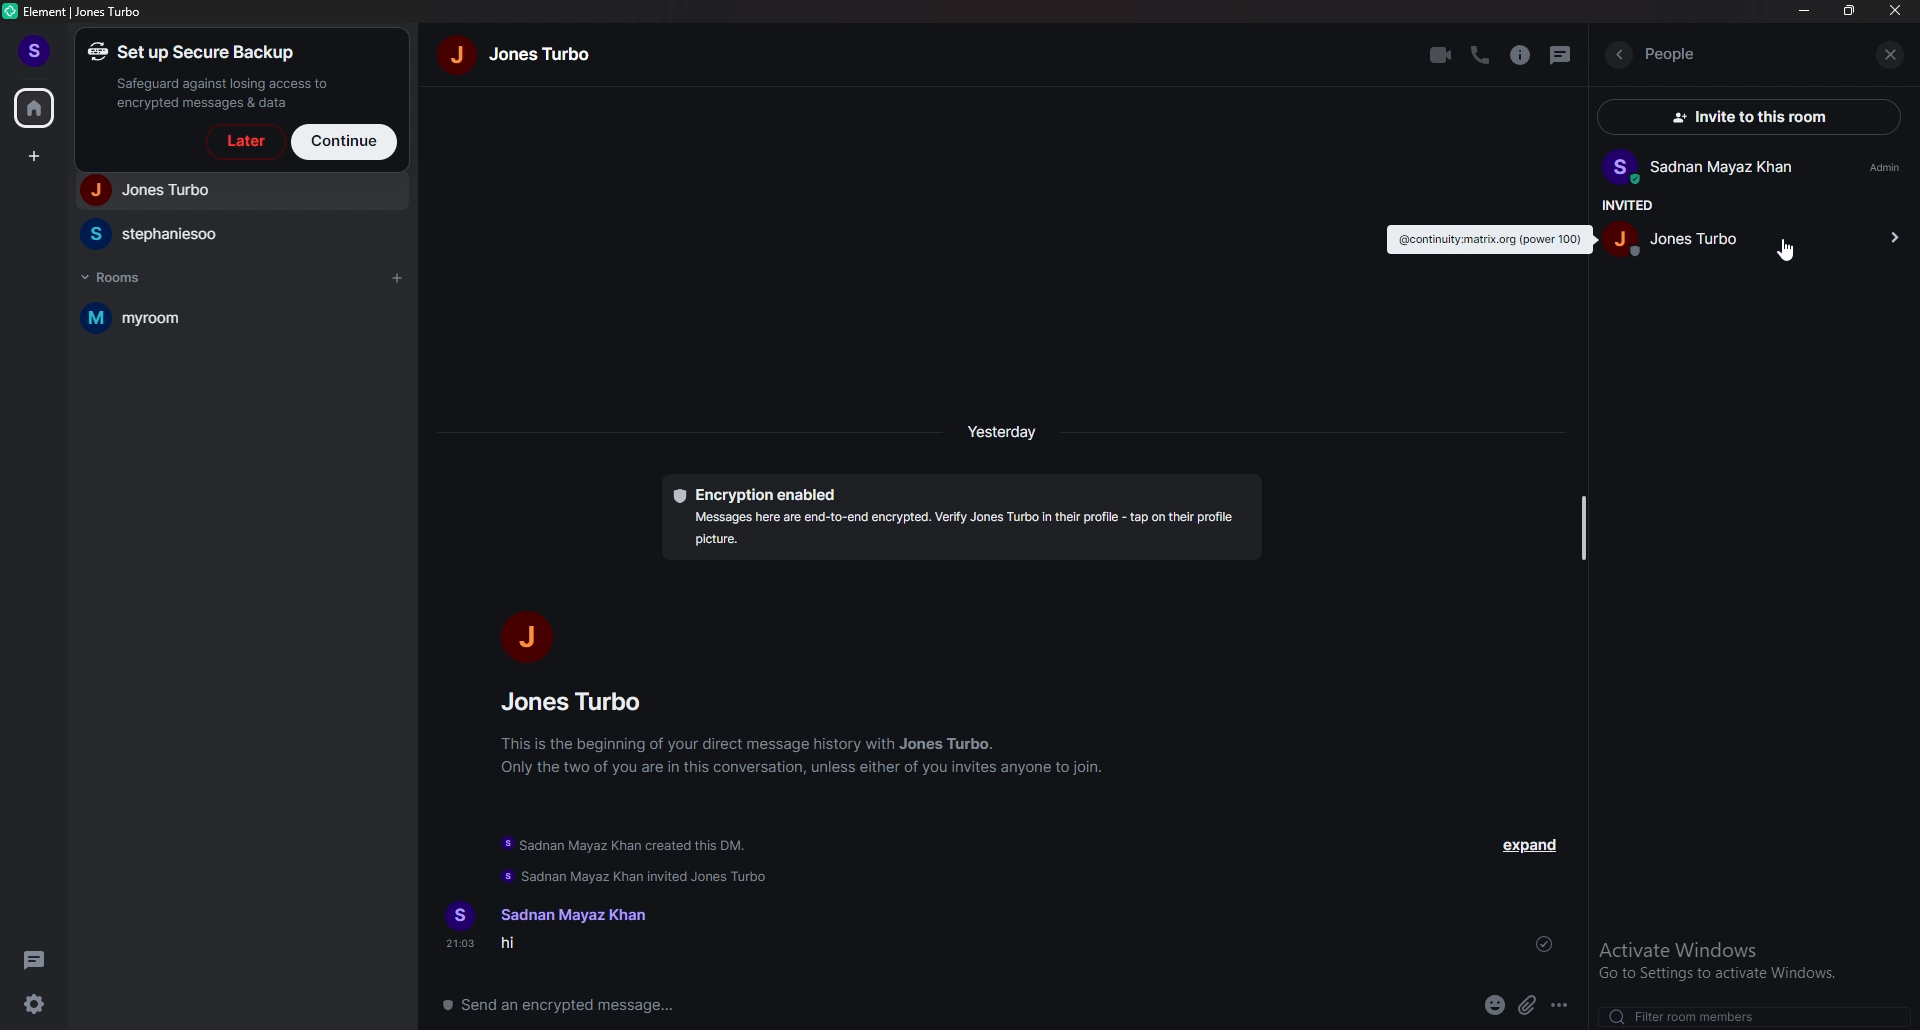 The height and width of the screenshot is (1030, 1920). I want to click on threads, so click(1562, 54).